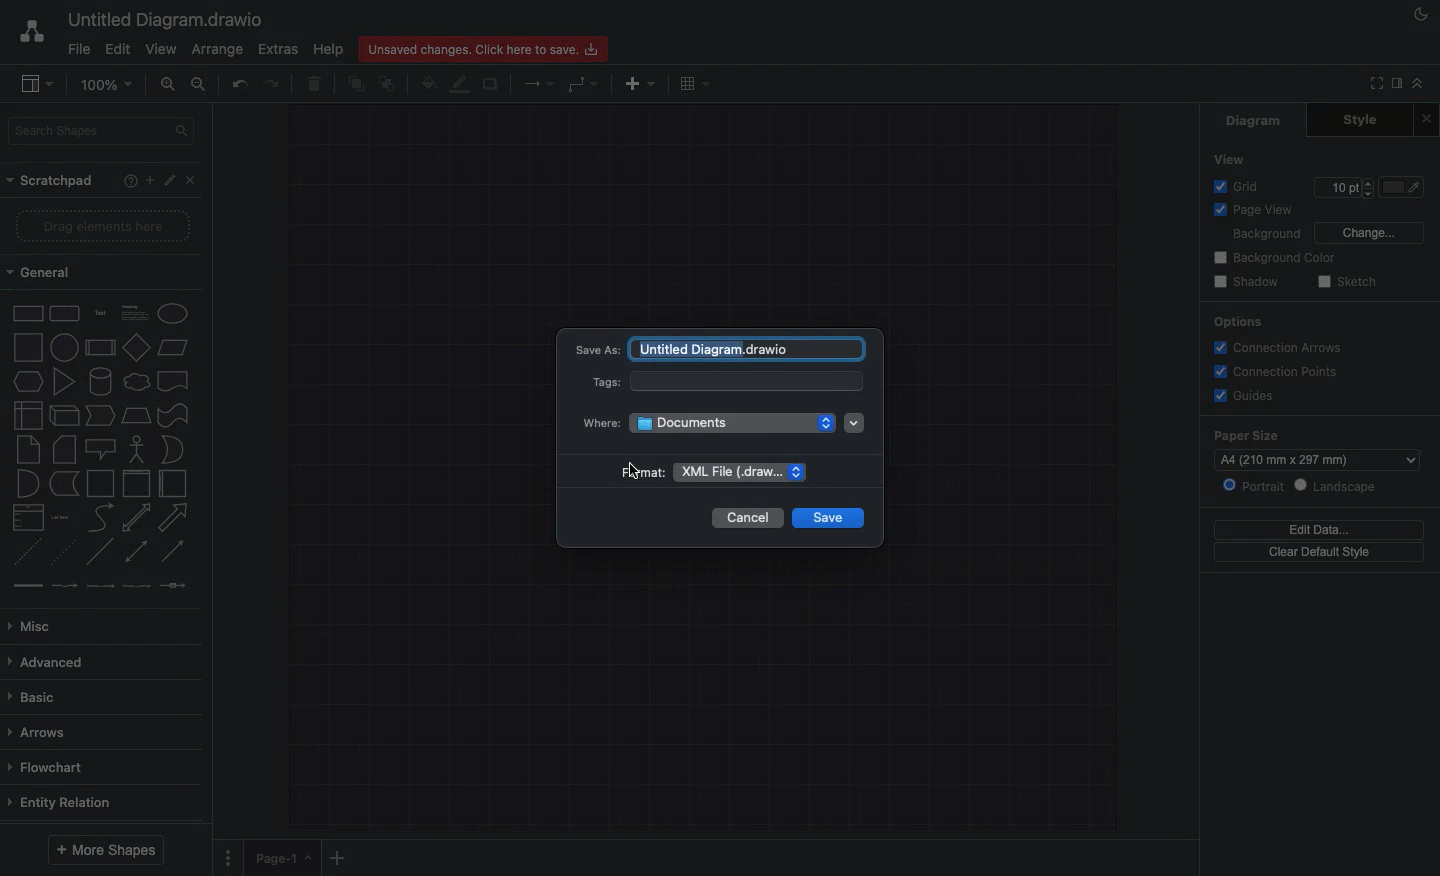  What do you see at coordinates (45, 768) in the screenshot?
I see `Flowchart` at bounding box center [45, 768].